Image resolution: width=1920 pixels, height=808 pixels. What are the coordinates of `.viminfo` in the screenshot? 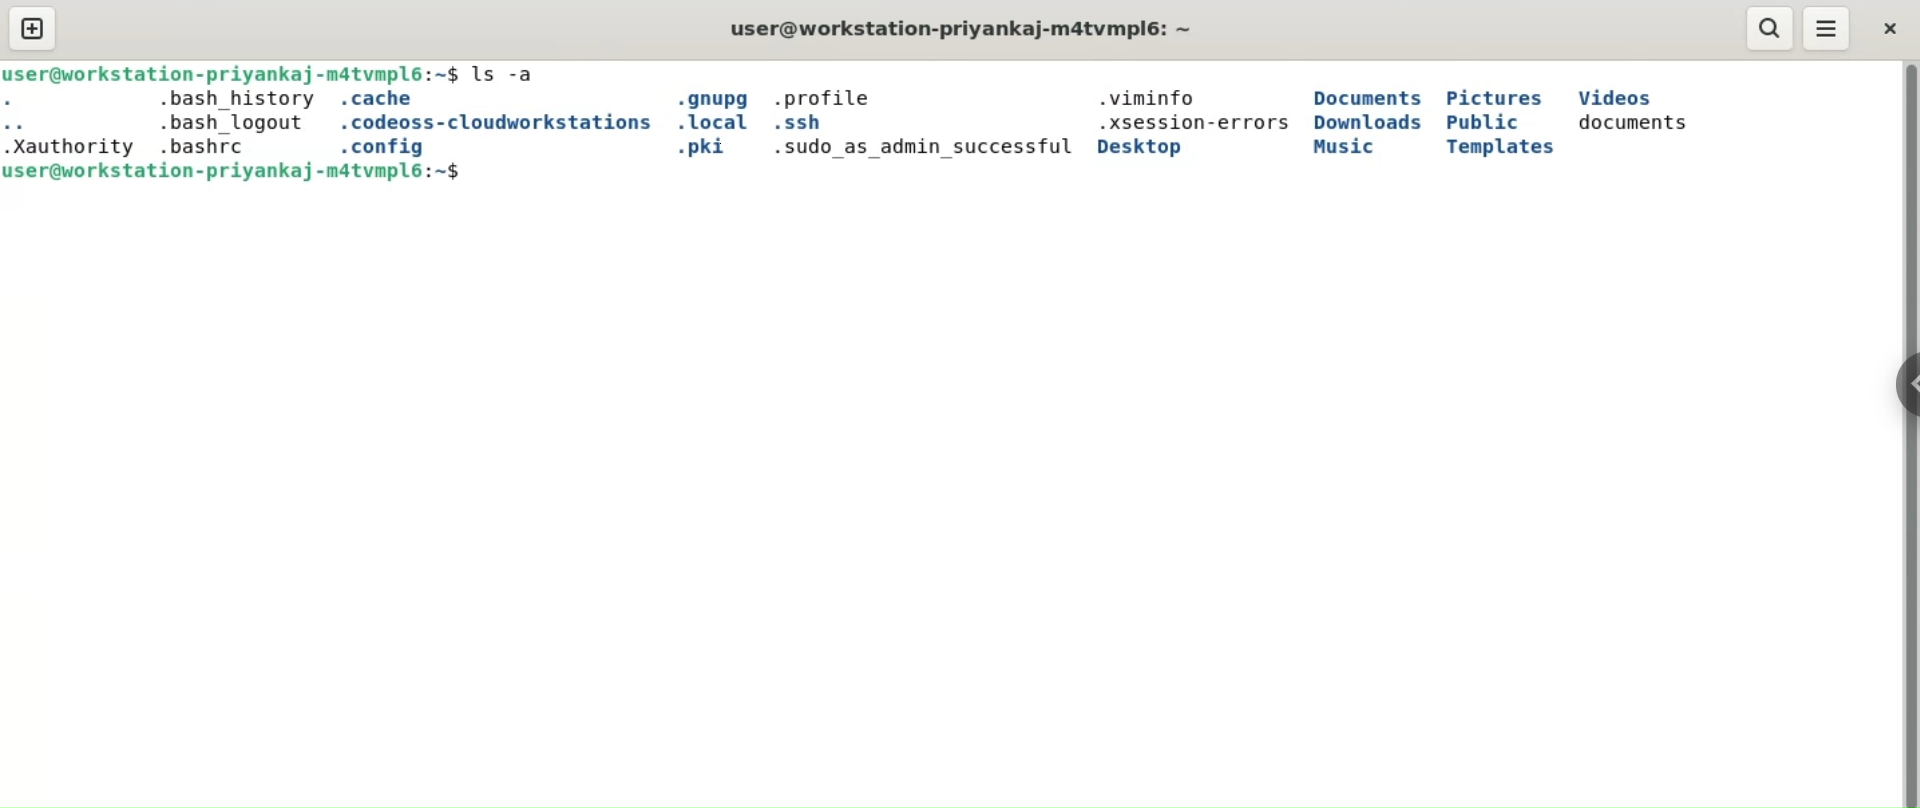 It's located at (1150, 98).